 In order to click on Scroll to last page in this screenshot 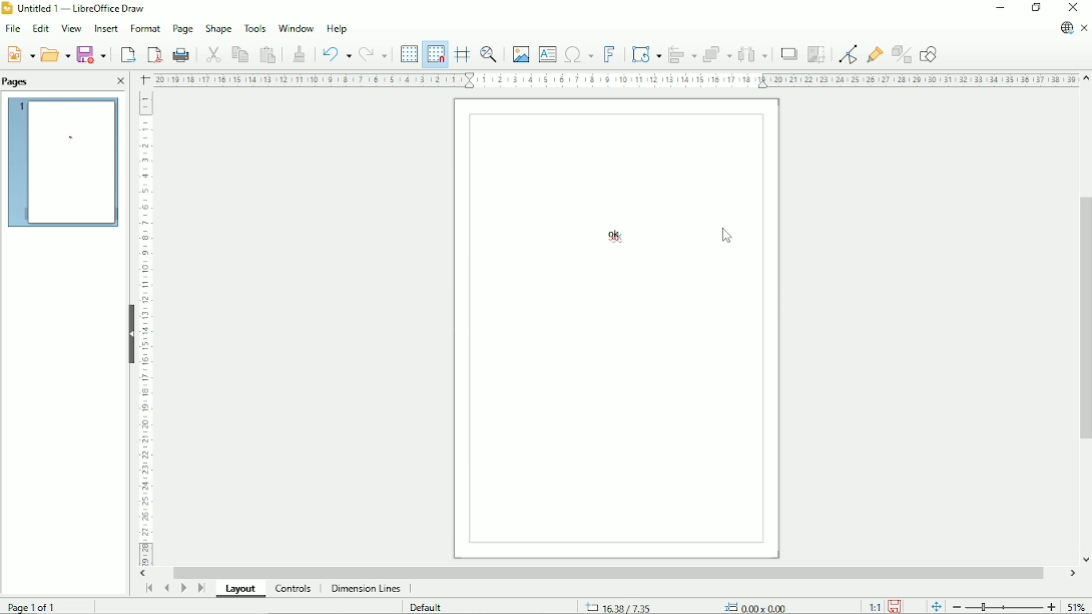, I will do `click(201, 588)`.